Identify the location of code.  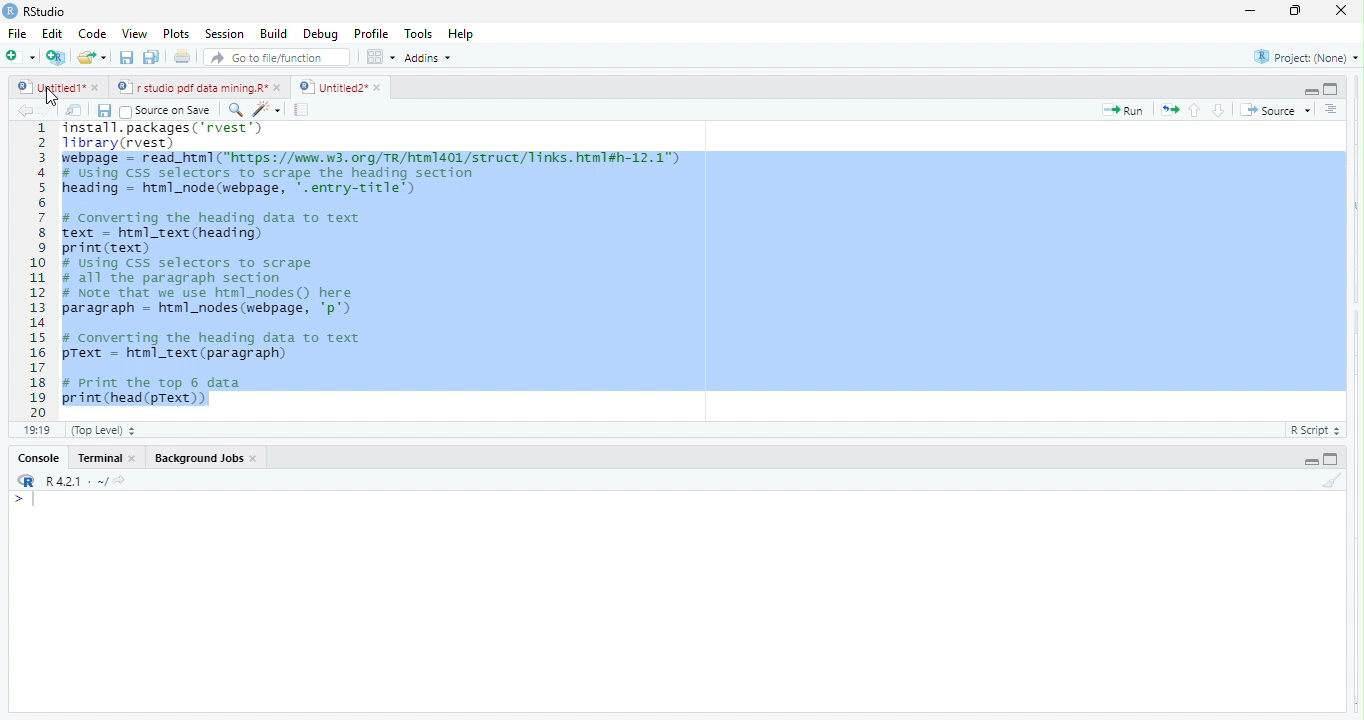
(93, 35).